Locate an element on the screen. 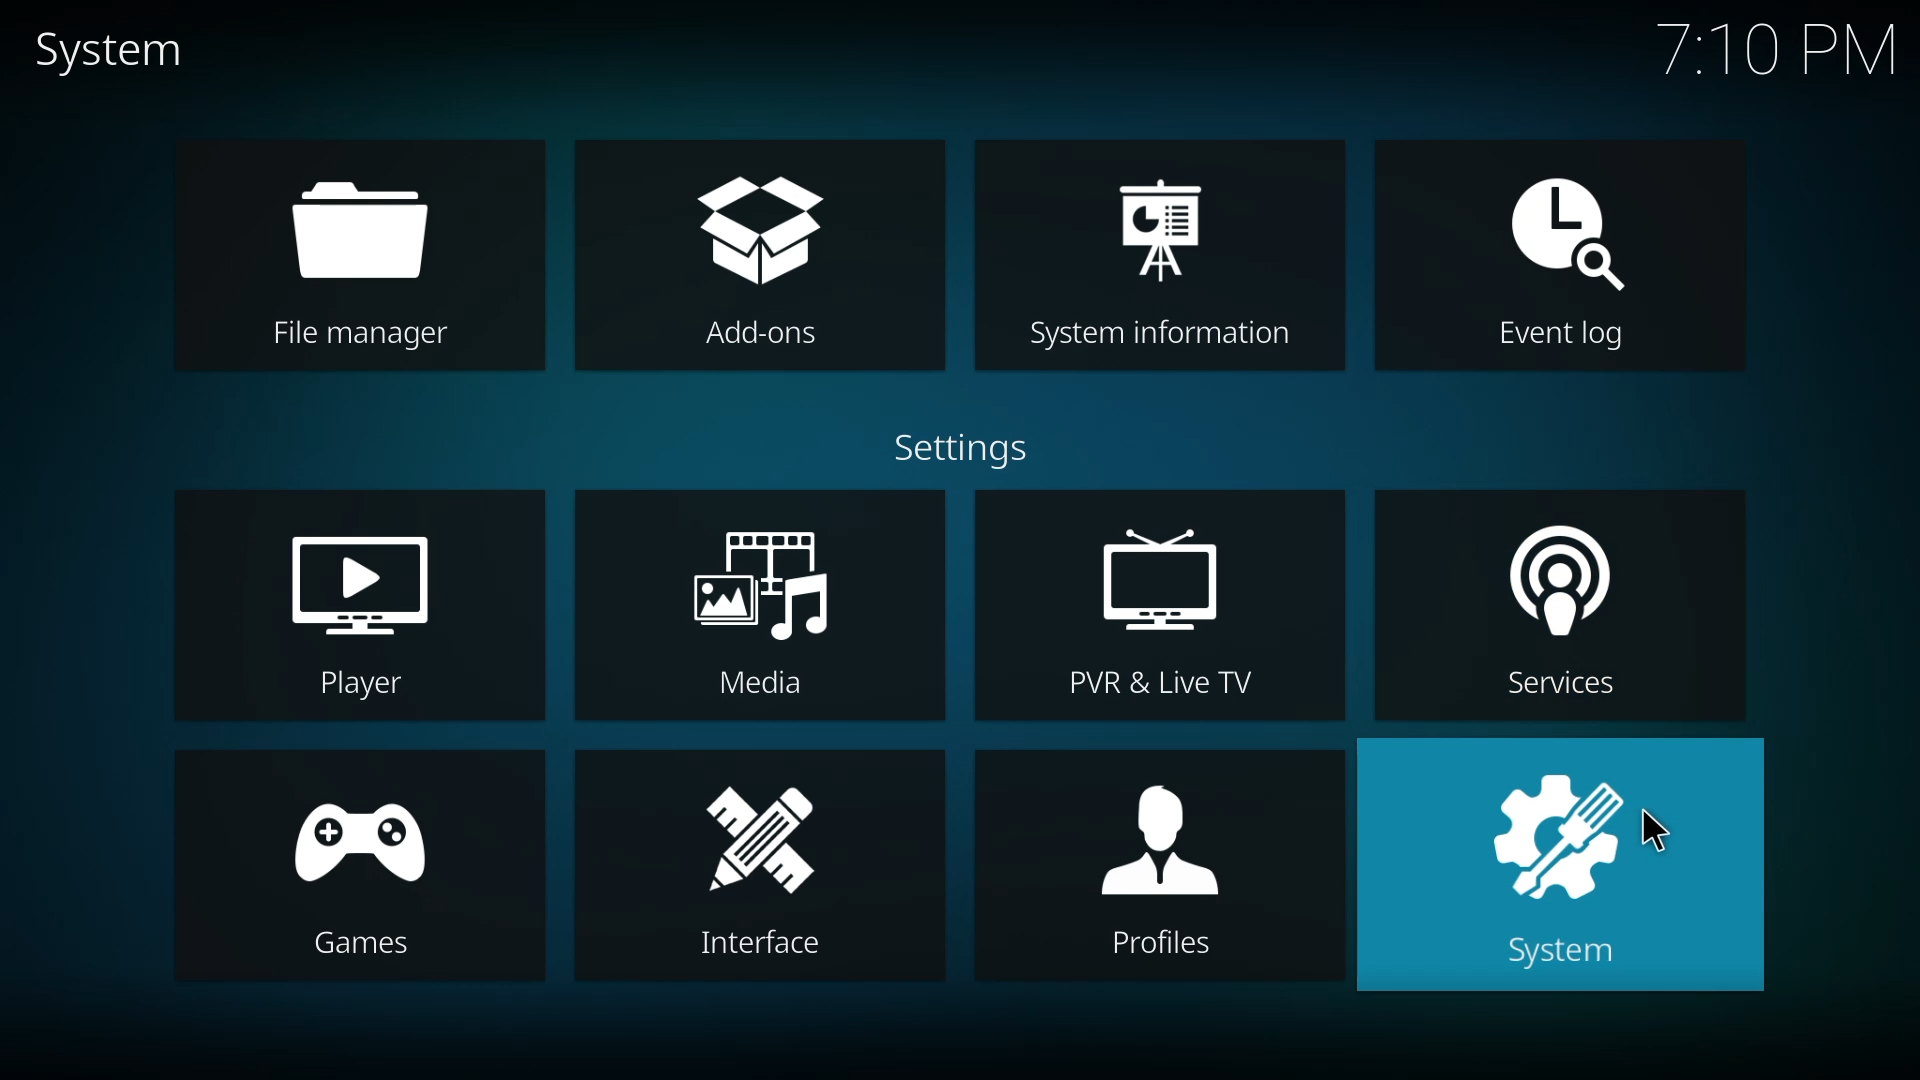 This screenshot has width=1920, height=1080. media is located at coordinates (766, 616).